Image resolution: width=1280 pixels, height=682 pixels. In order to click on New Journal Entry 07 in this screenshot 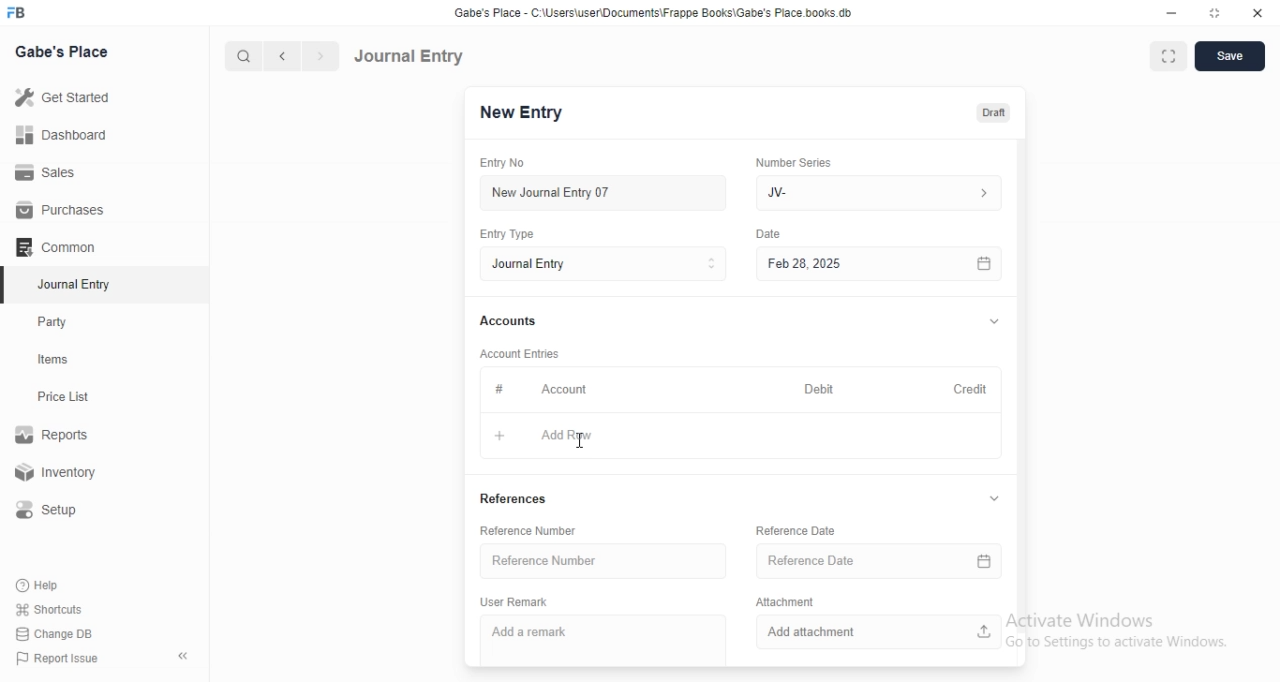, I will do `click(550, 193)`.